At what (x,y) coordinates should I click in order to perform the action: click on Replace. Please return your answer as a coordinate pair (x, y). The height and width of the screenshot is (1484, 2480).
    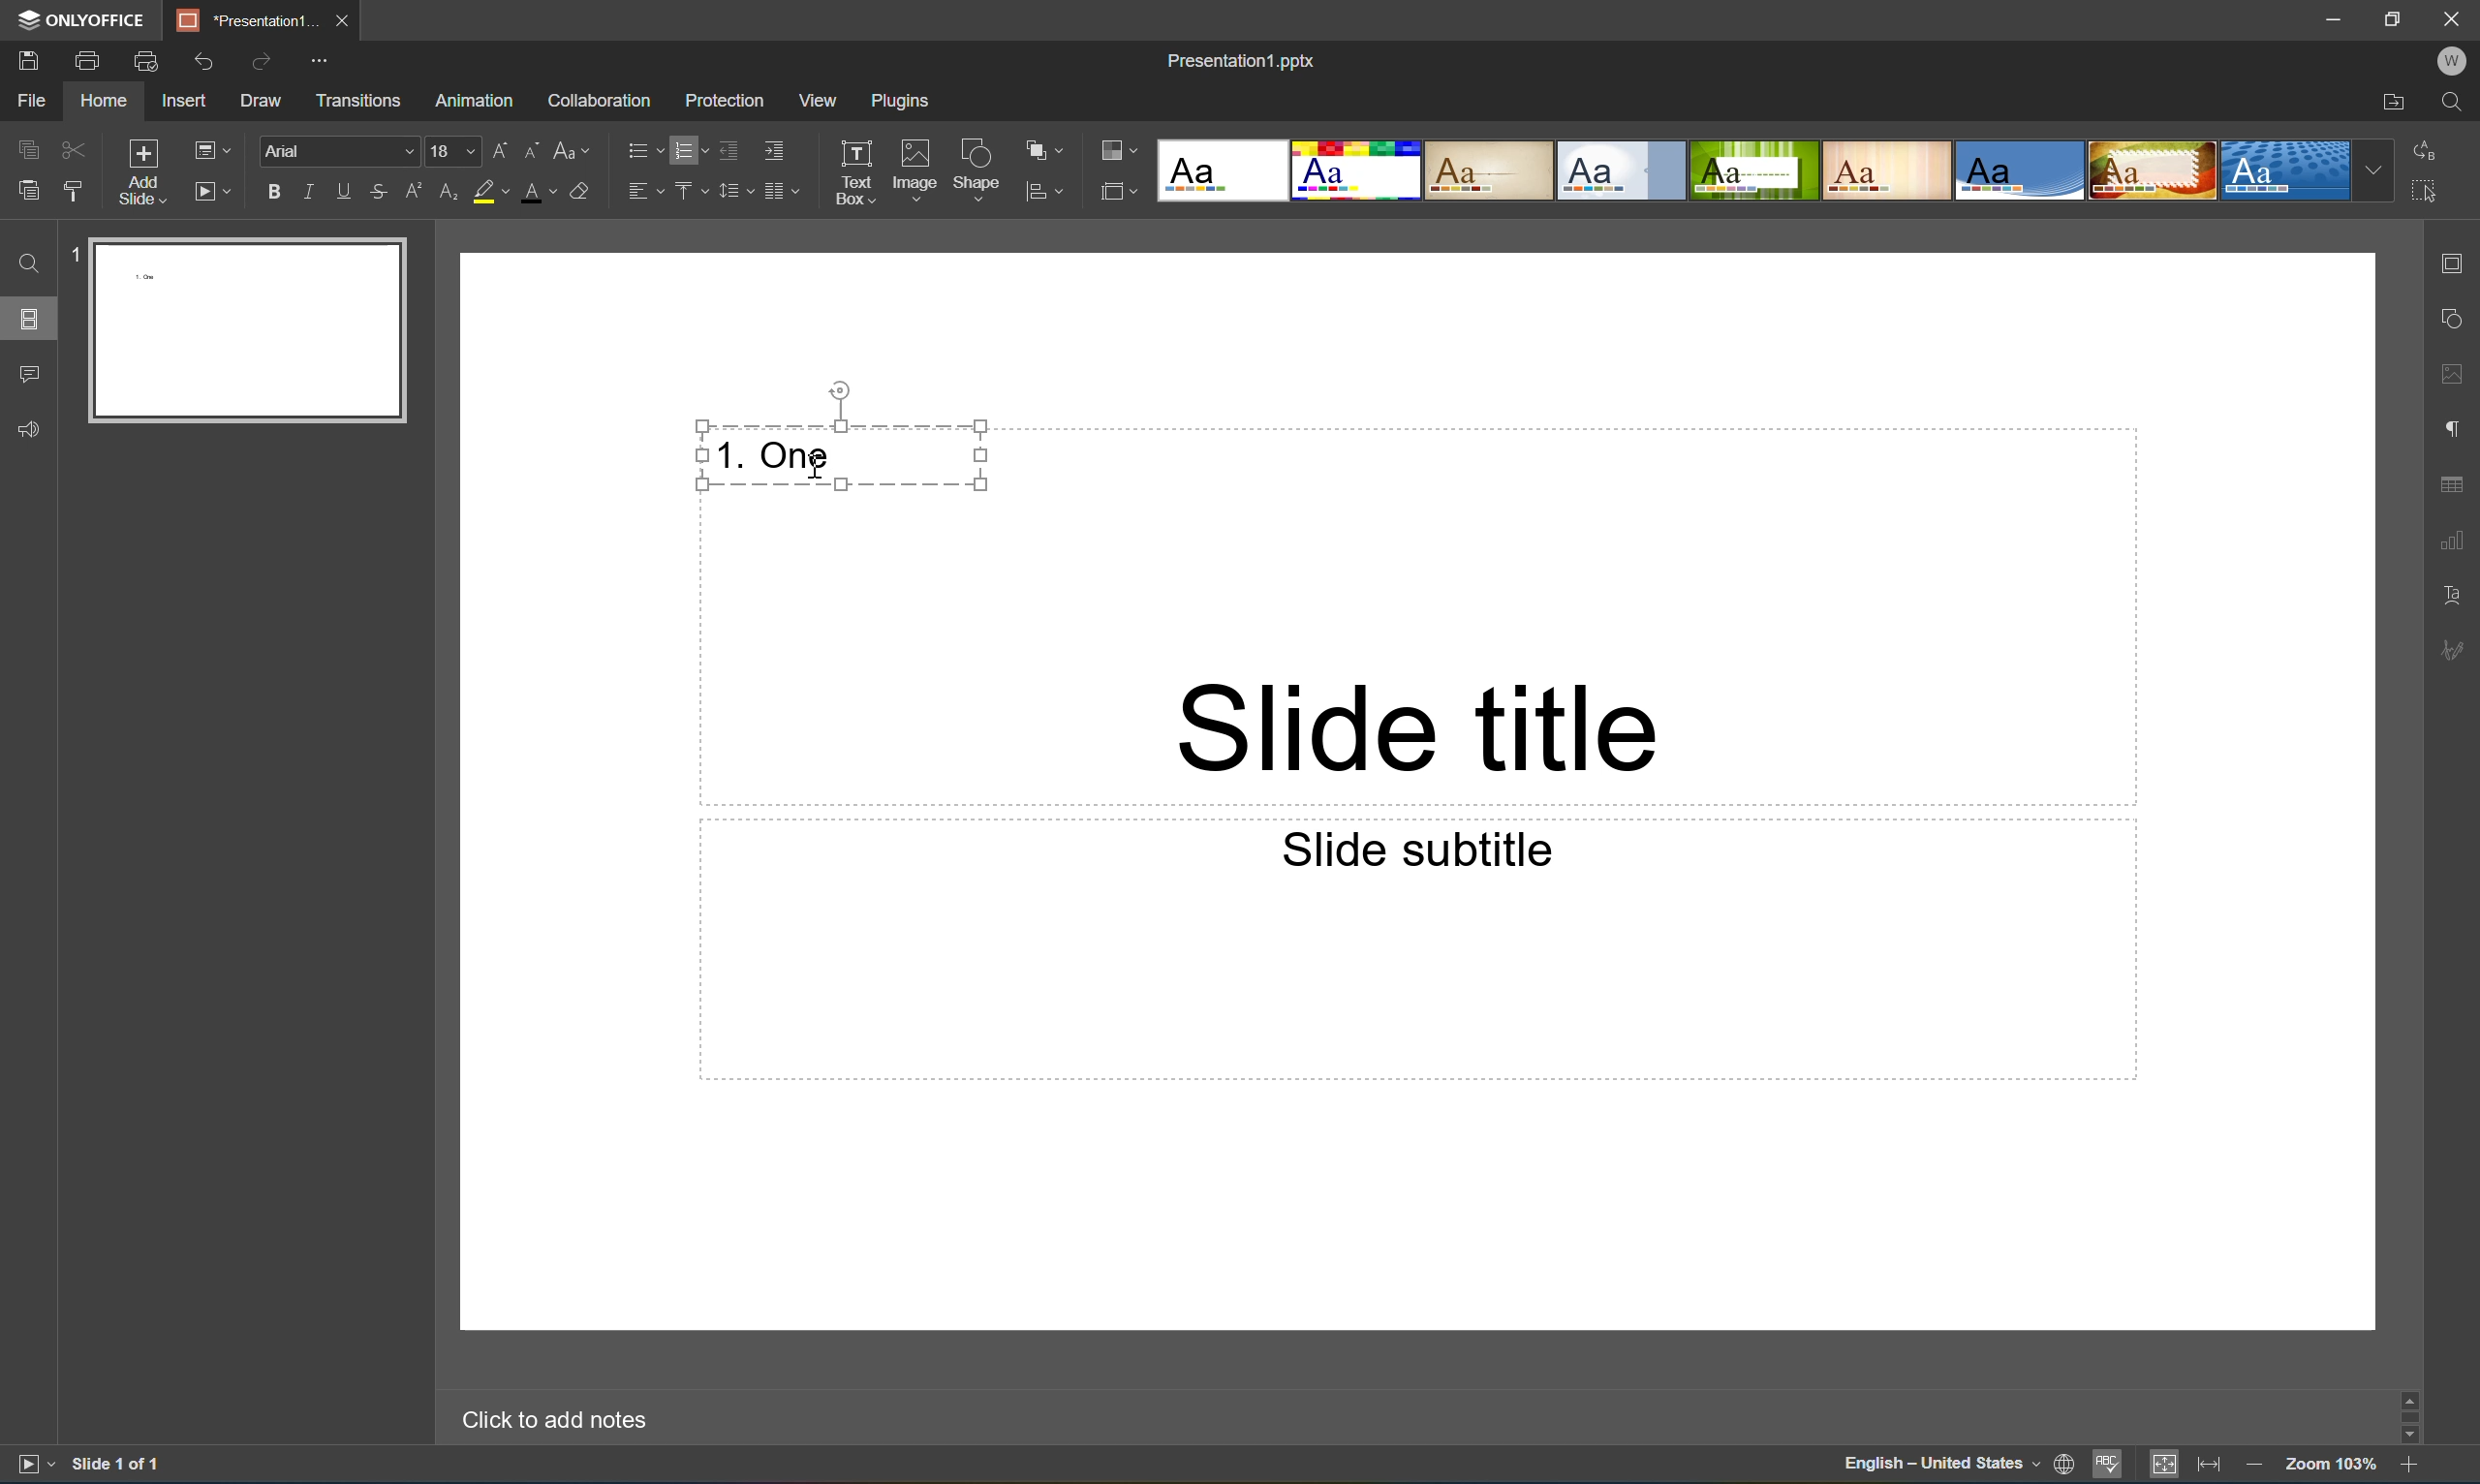
    Looking at the image, I should click on (2429, 148).